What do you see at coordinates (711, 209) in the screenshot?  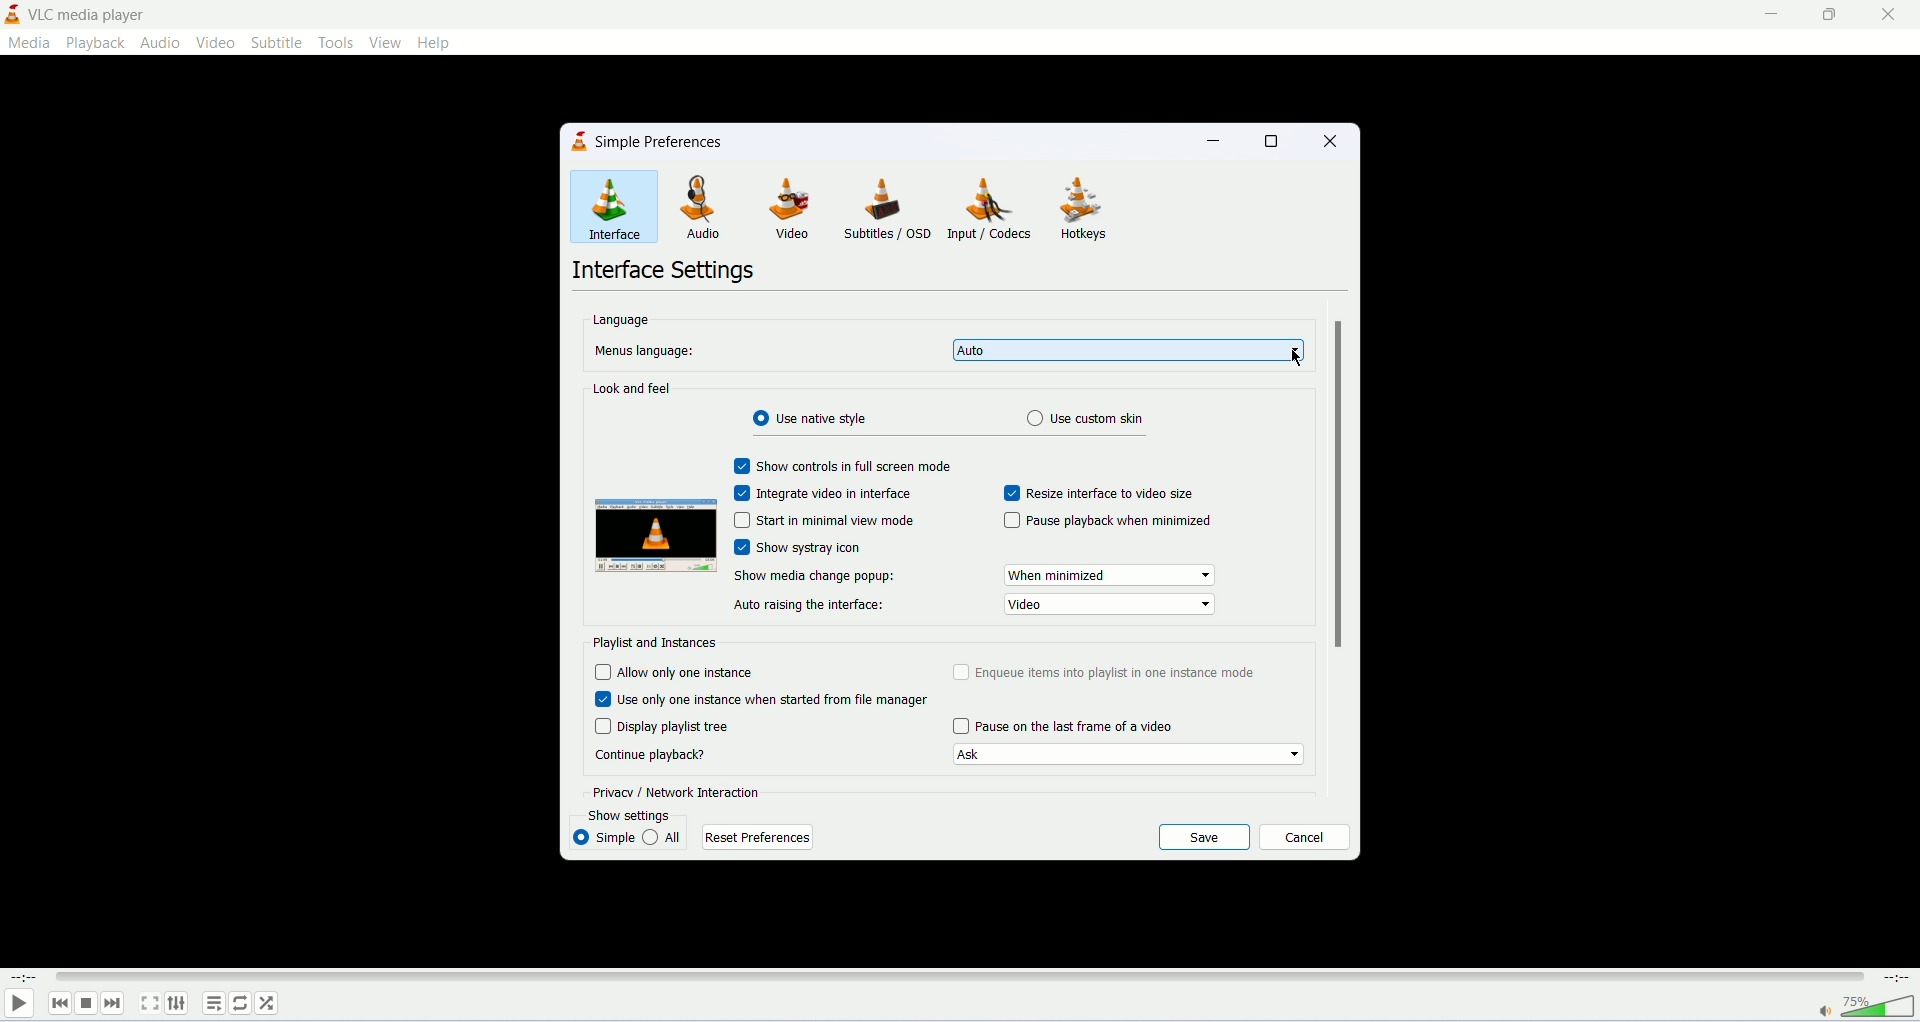 I see `audio` at bounding box center [711, 209].